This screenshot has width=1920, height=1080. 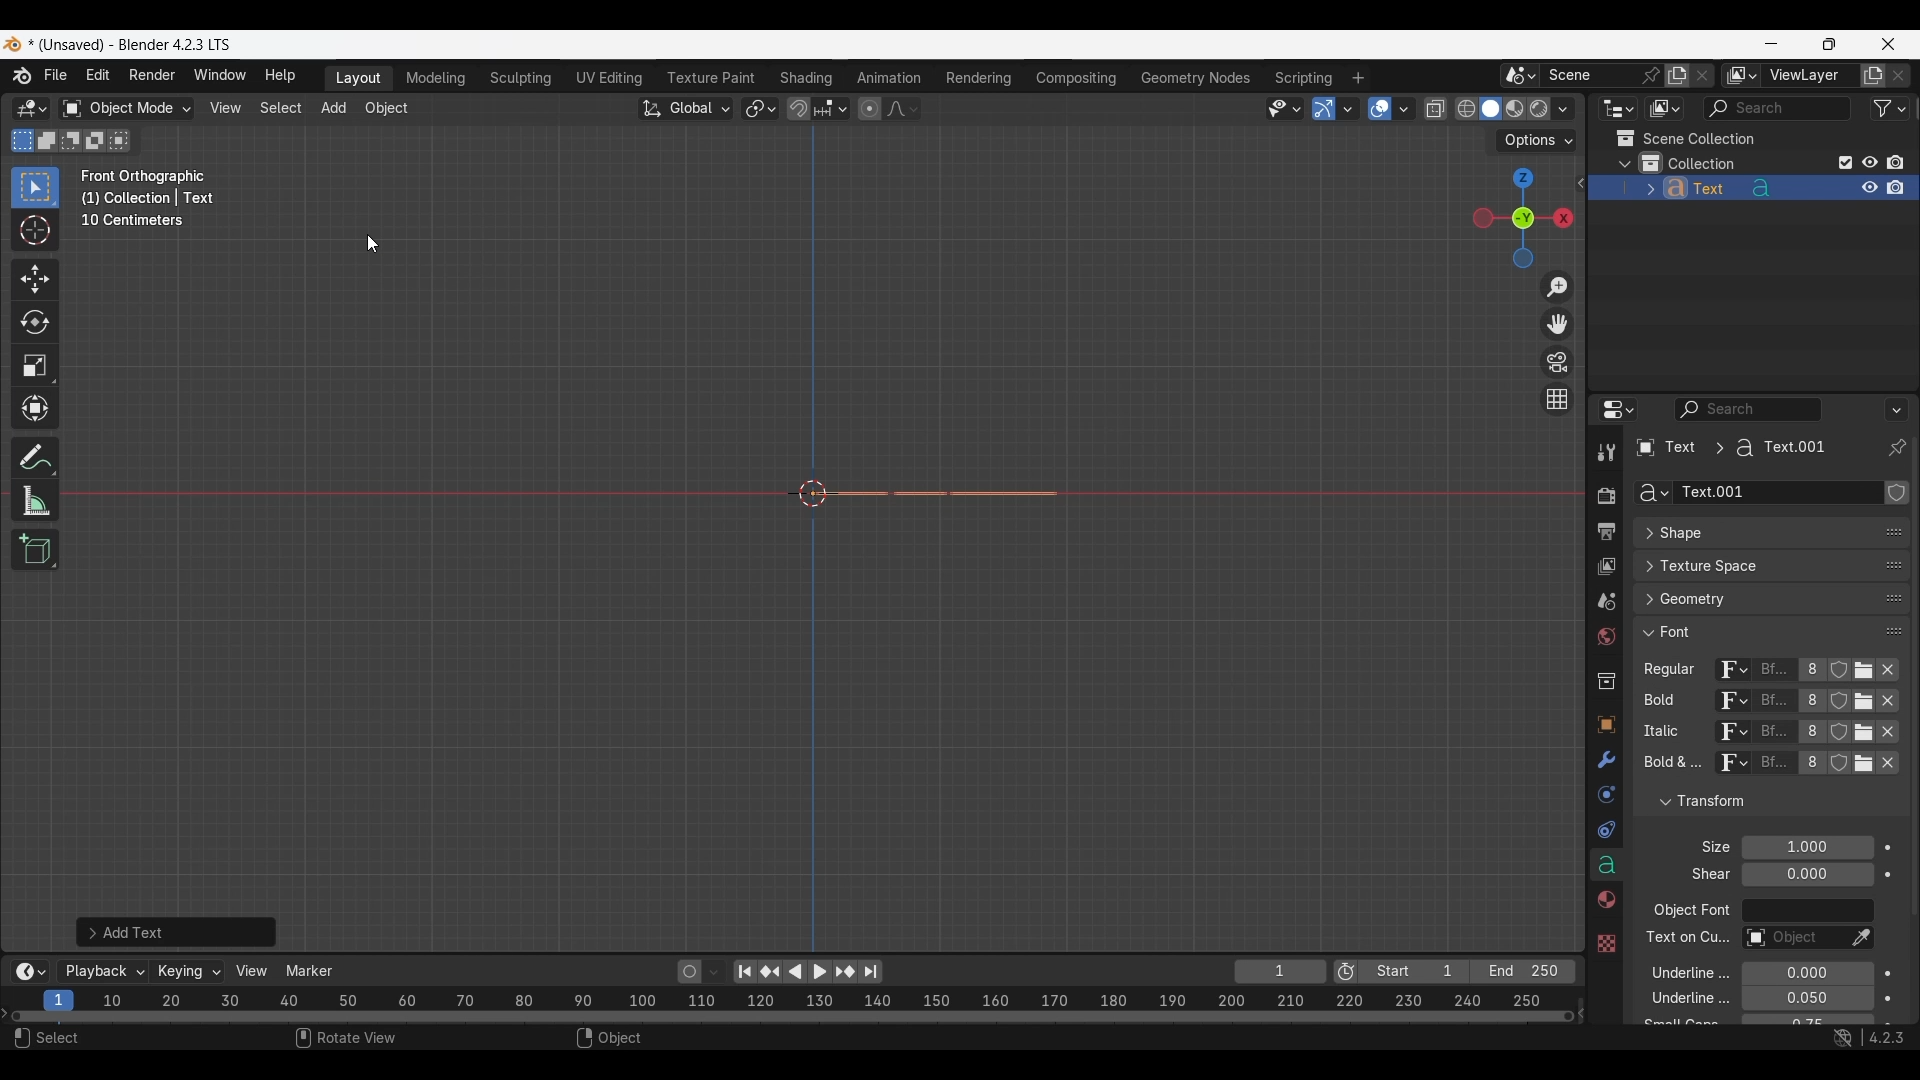 What do you see at coordinates (436, 79) in the screenshot?
I see `Medeling workspace` at bounding box center [436, 79].